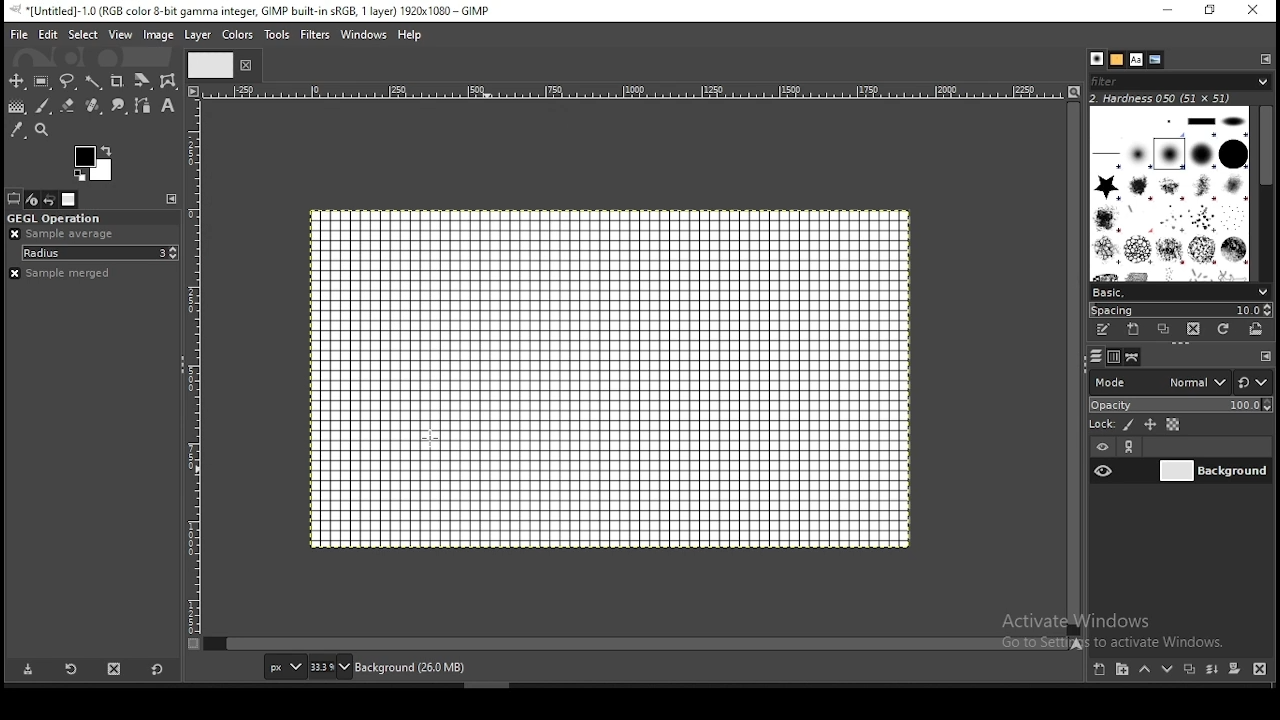 The height and width of the screenshot is (720, 1280). What do you see at coordinates (1155, 60) in the screenshot?
I see `document history` at bounding box center [1155, 60].